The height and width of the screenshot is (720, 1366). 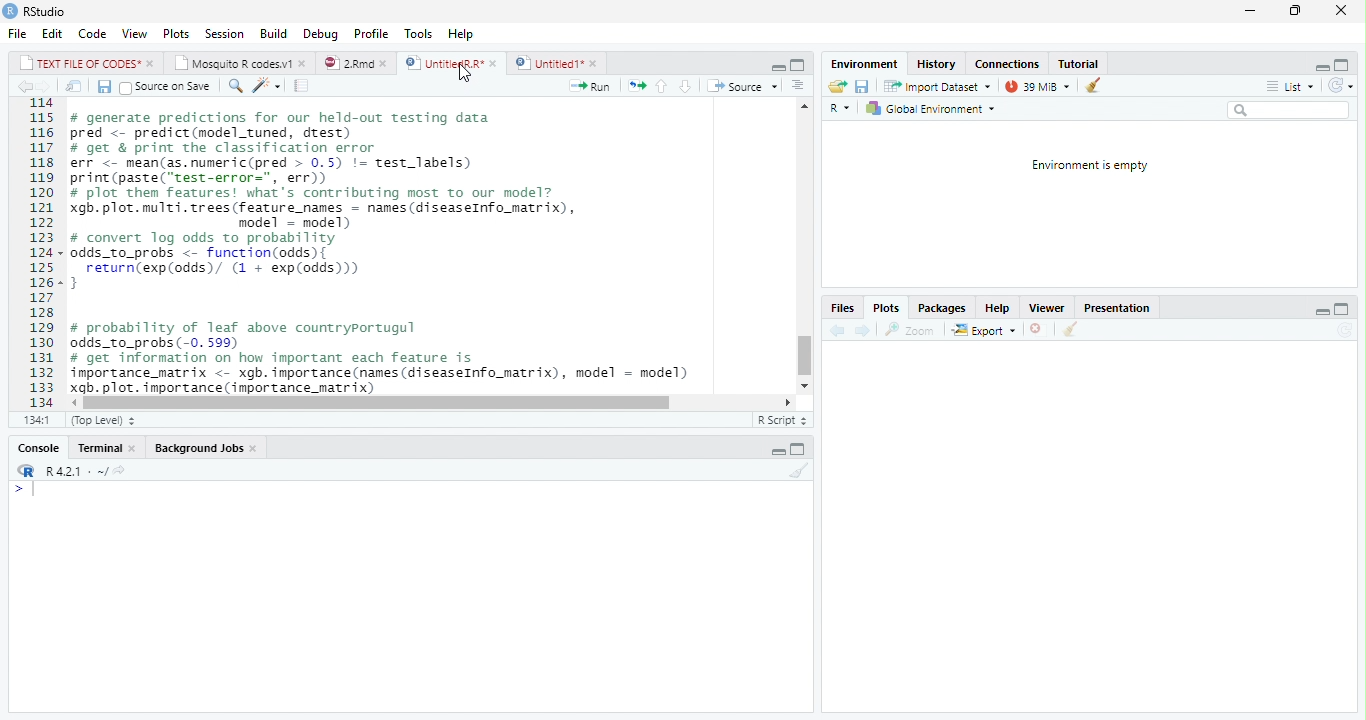 I want to click on Previous, so click(x=835, y=329).